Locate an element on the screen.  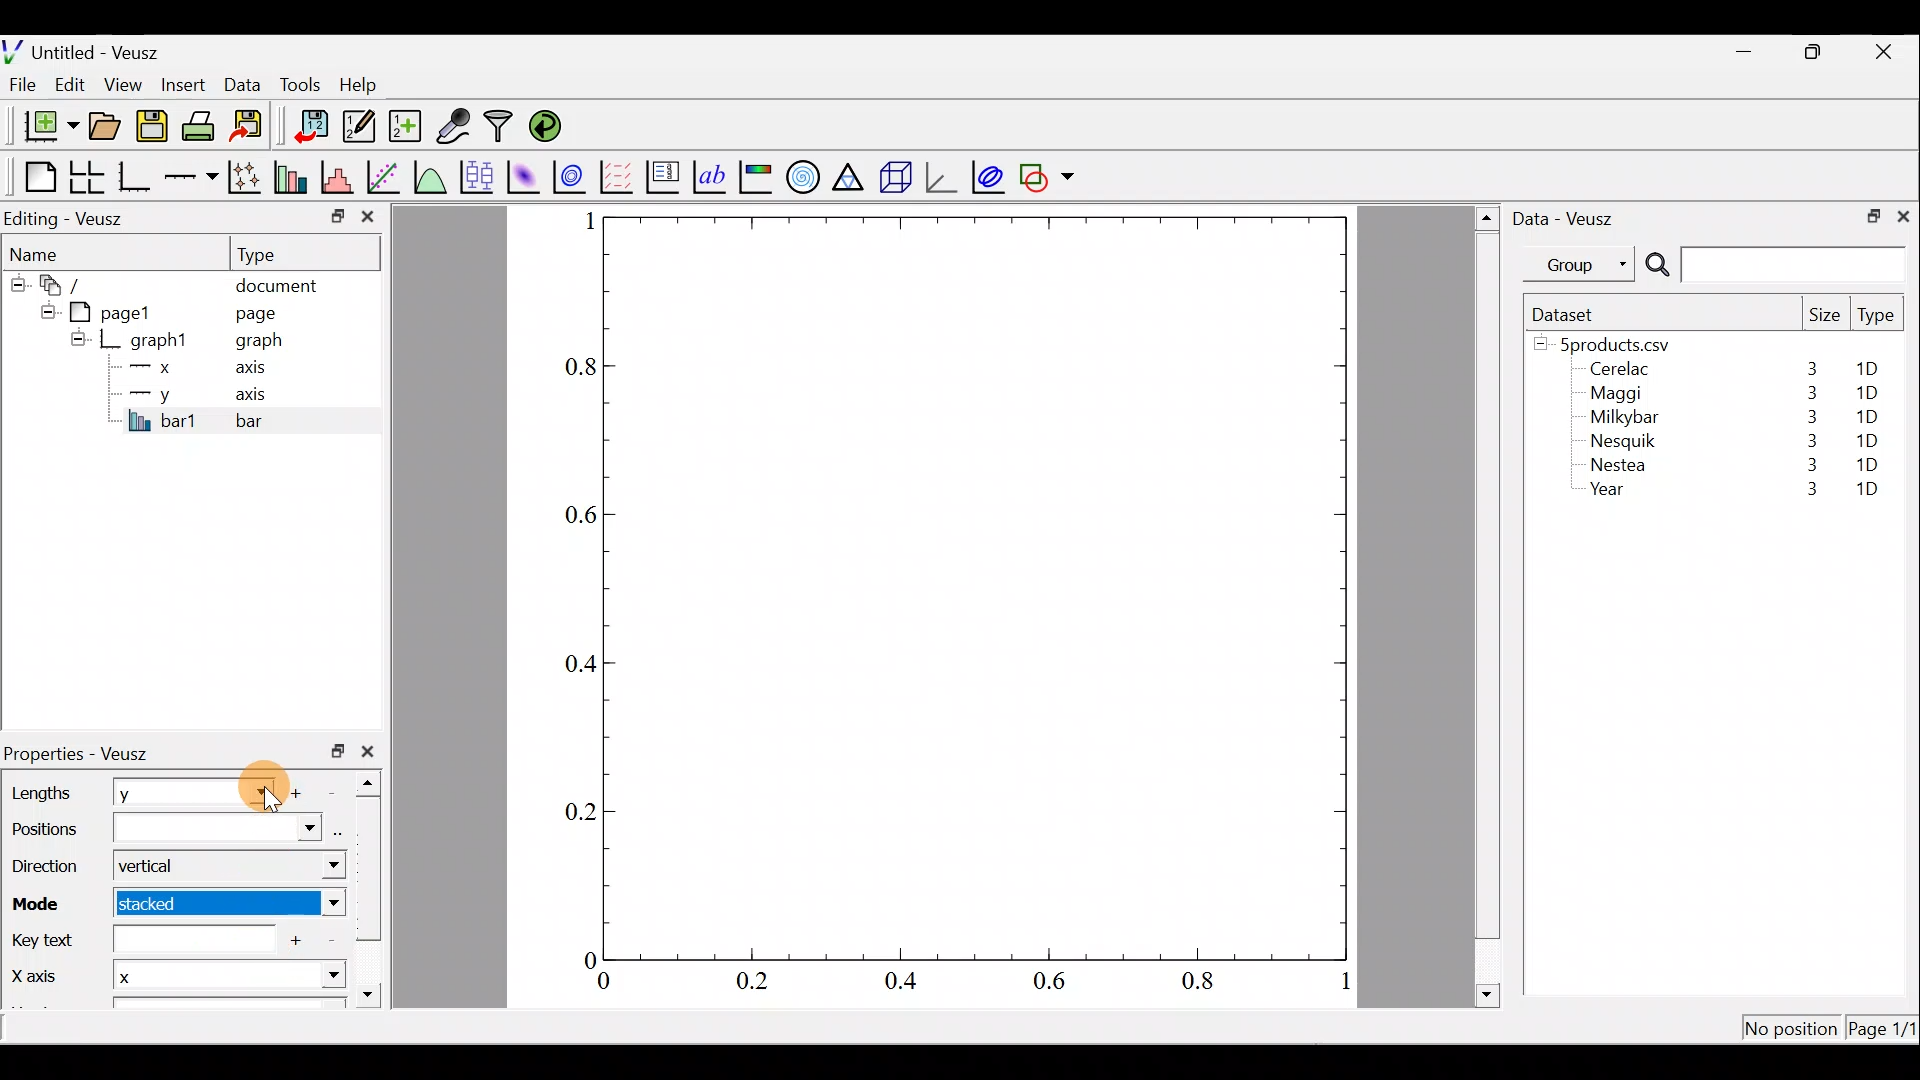
Fit a function to data is located at coordinates (385, 175).